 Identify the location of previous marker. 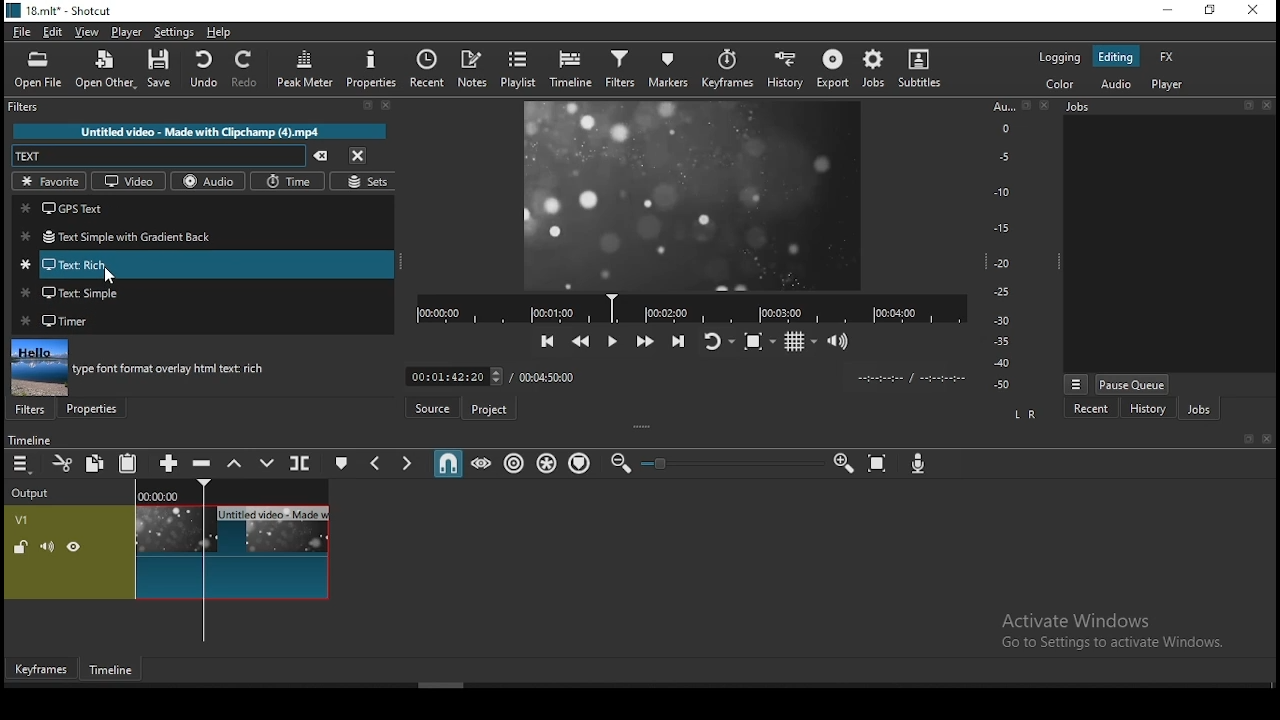
(378, 461).